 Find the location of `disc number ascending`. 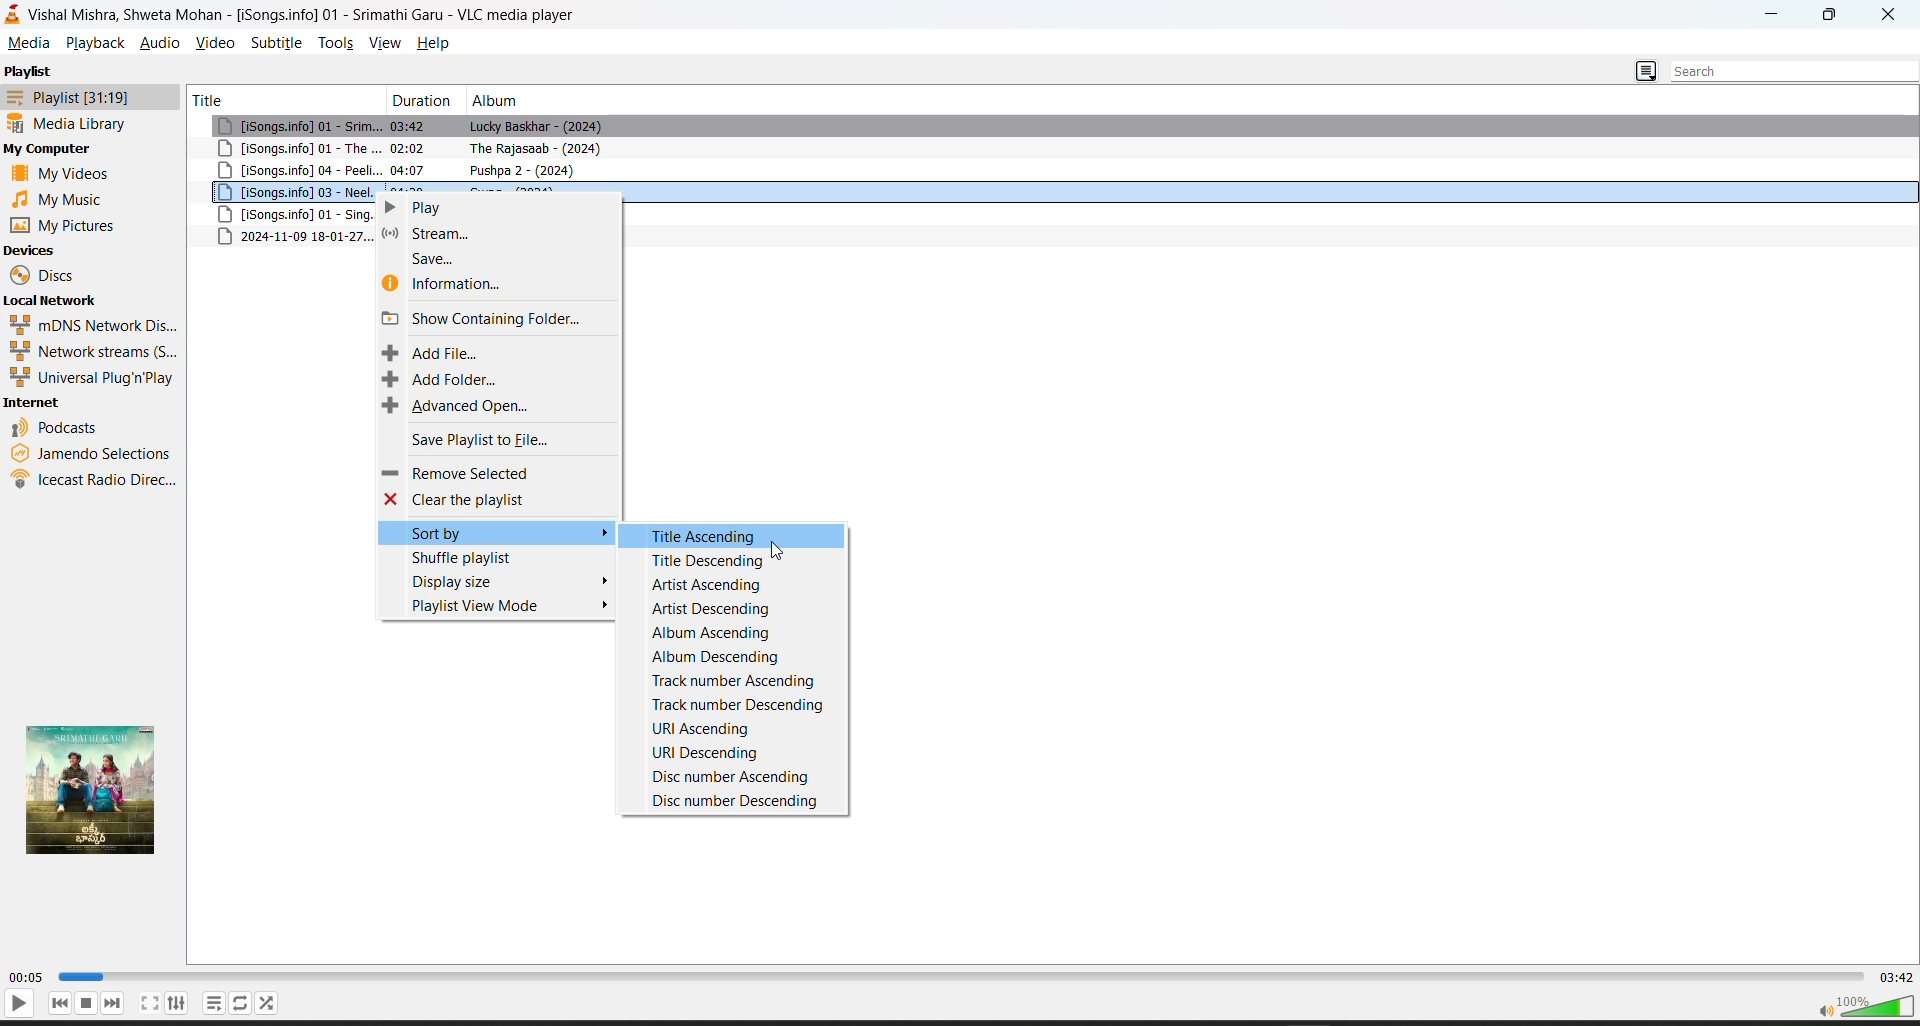

disc number ascending is located at coordinates (724, 775).